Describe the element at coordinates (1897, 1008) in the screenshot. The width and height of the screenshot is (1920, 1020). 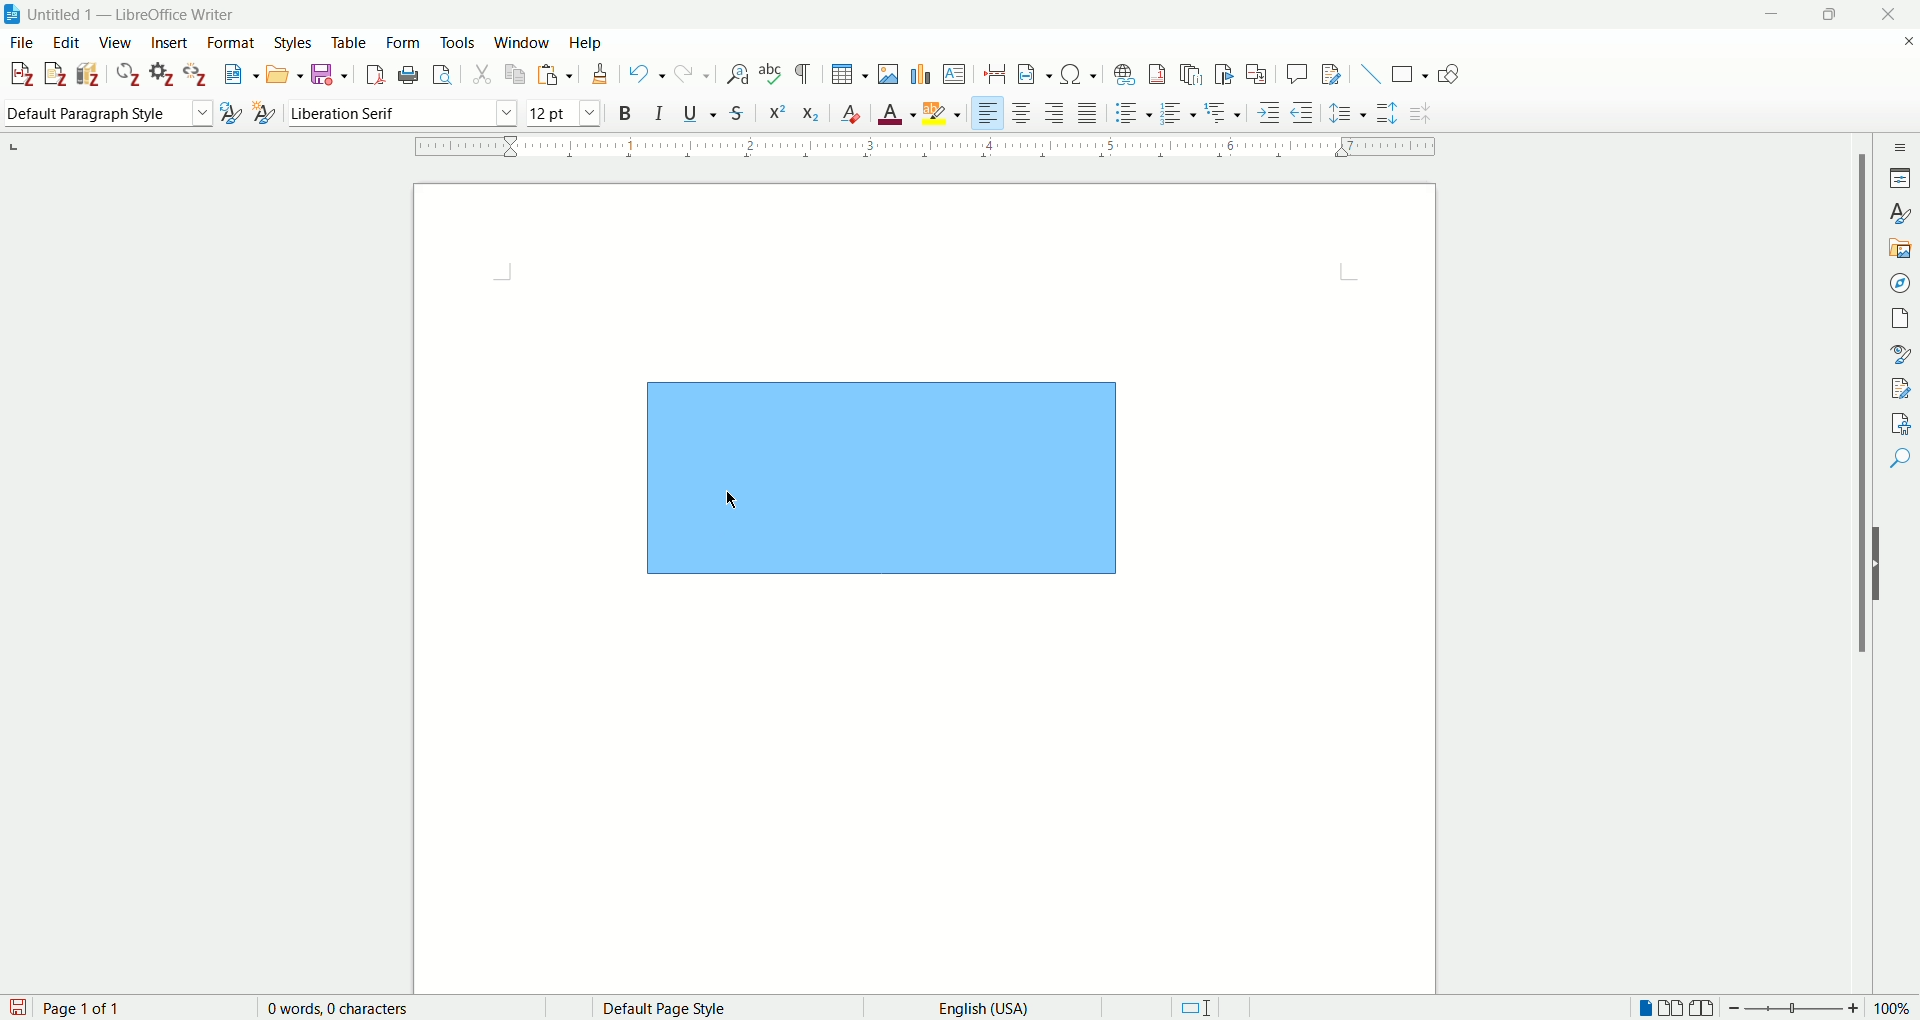
I see `zoom percent` at that location.